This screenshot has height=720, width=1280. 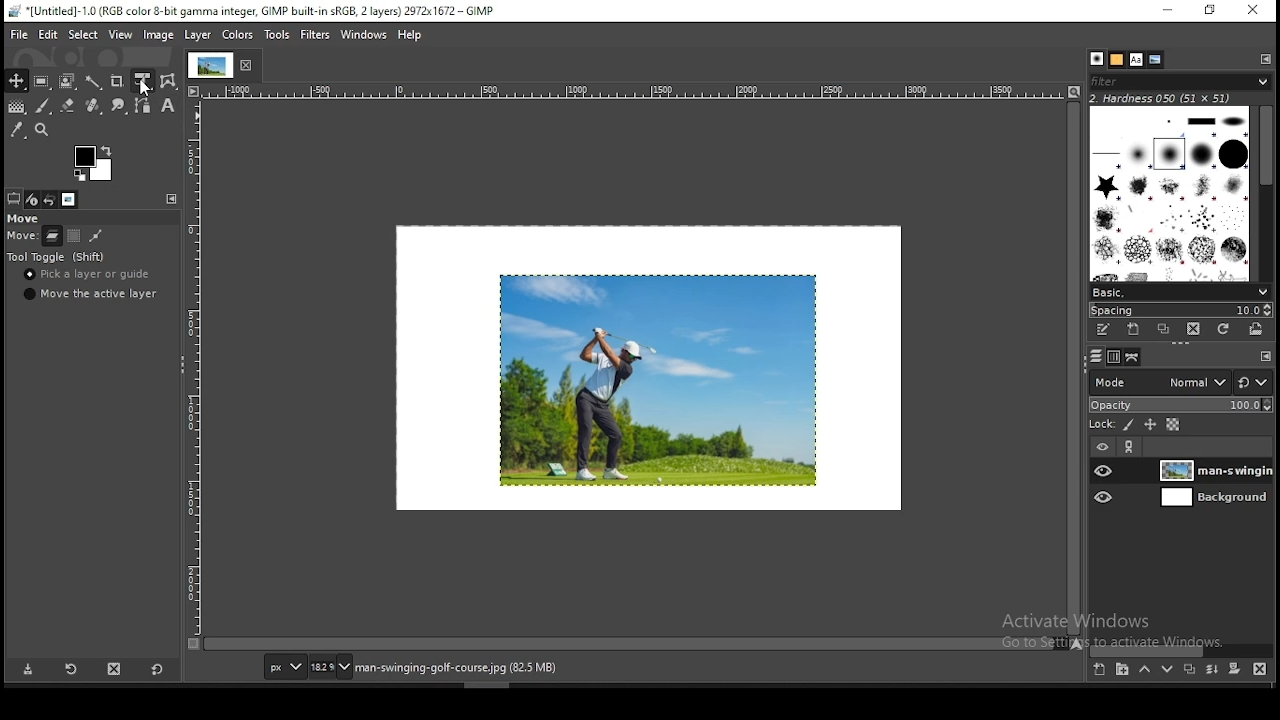 What do you see at coordinates (209, 65) in the screenshot?
I see `tab` at bounding box center [209, 65].